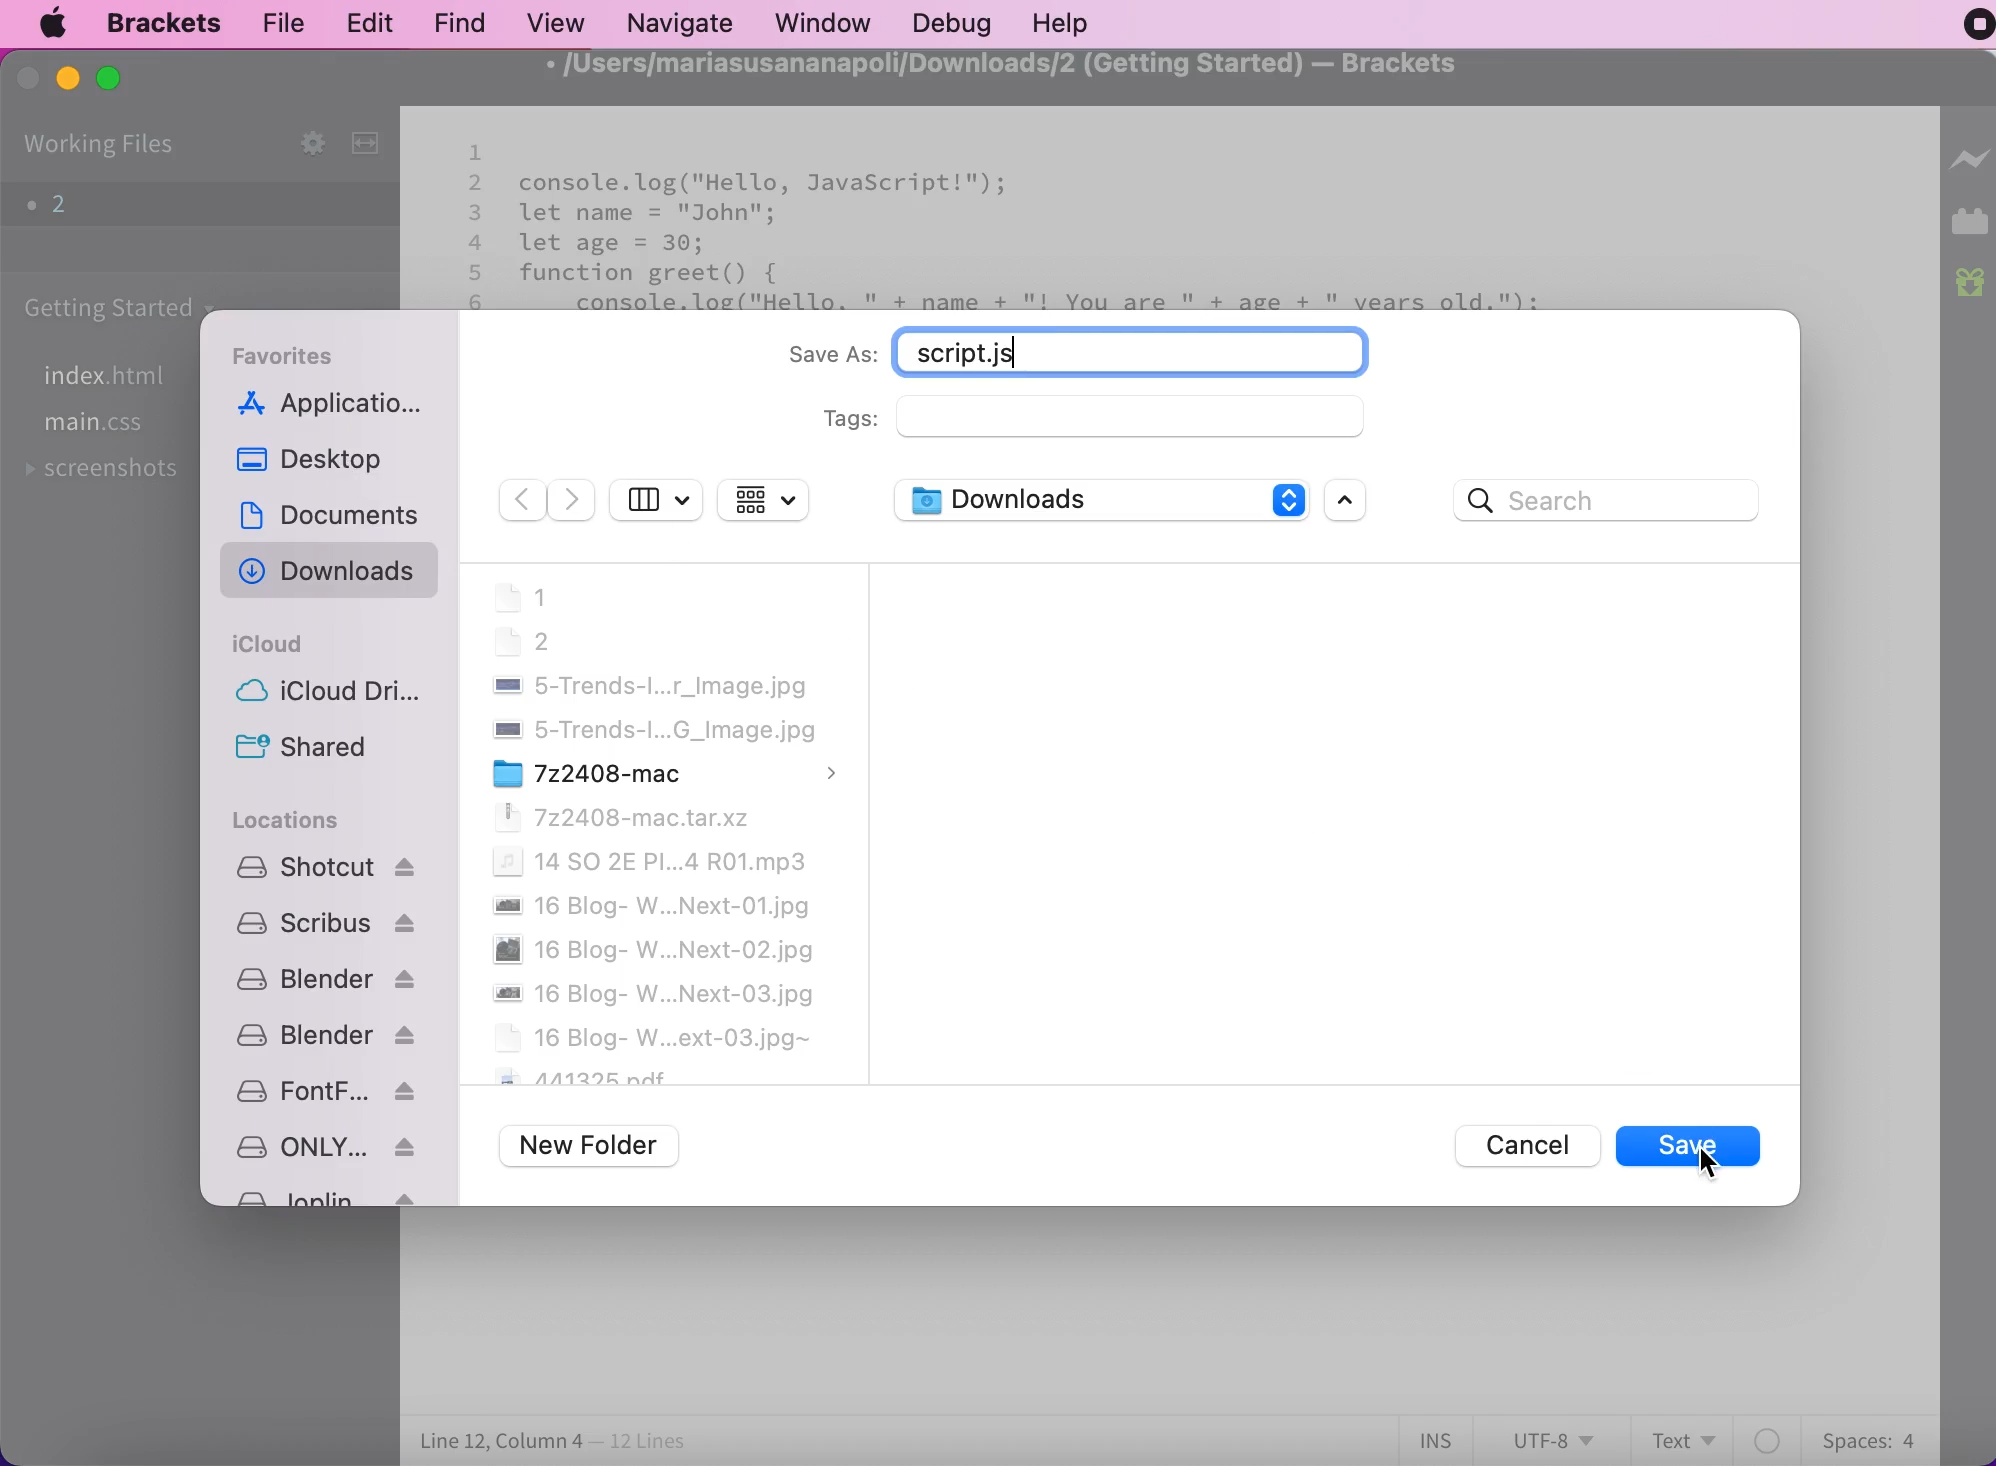 Image resolution: width=1996 pixels, height=1466 pixels. Describe the element at coordinates (155, 23) in the screenshot. I see `brackets` at that location.